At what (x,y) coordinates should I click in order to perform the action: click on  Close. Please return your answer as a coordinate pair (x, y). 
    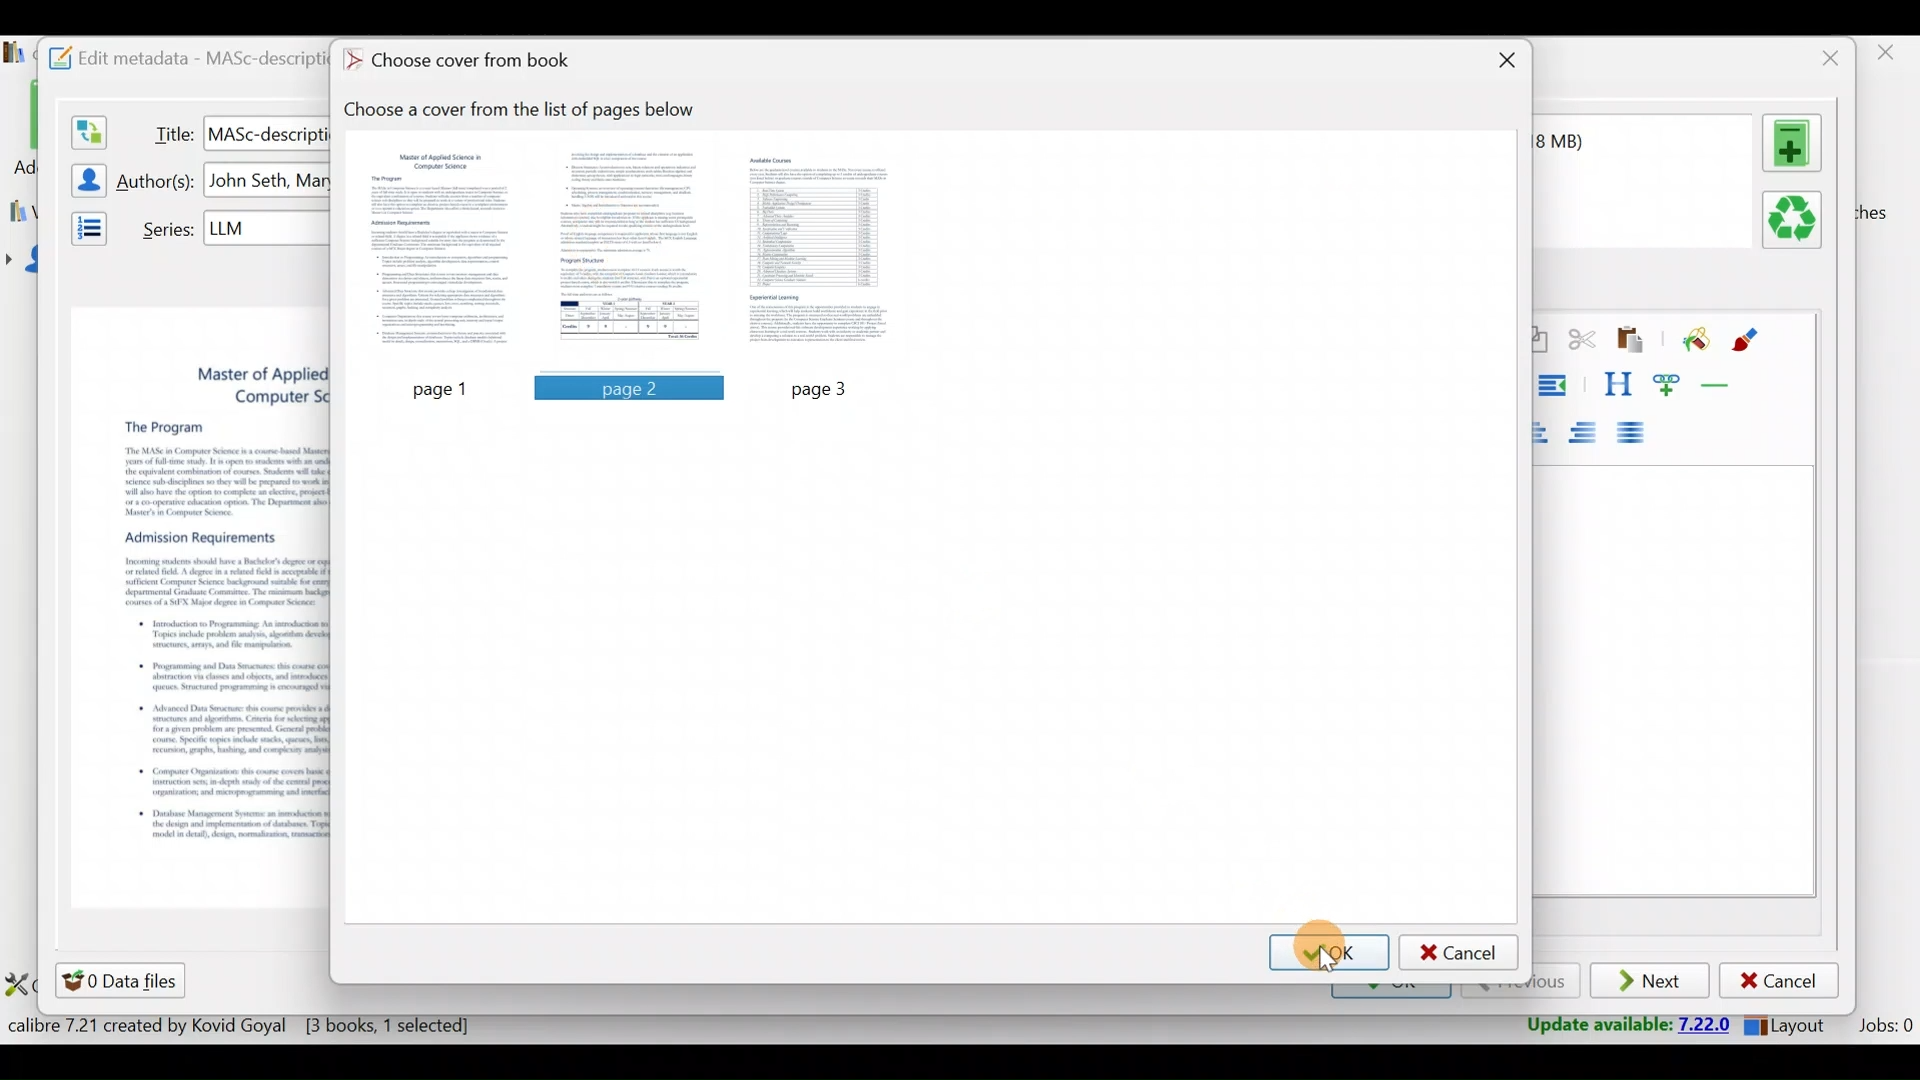
    Looking at the image, I should click on (1889, 58).